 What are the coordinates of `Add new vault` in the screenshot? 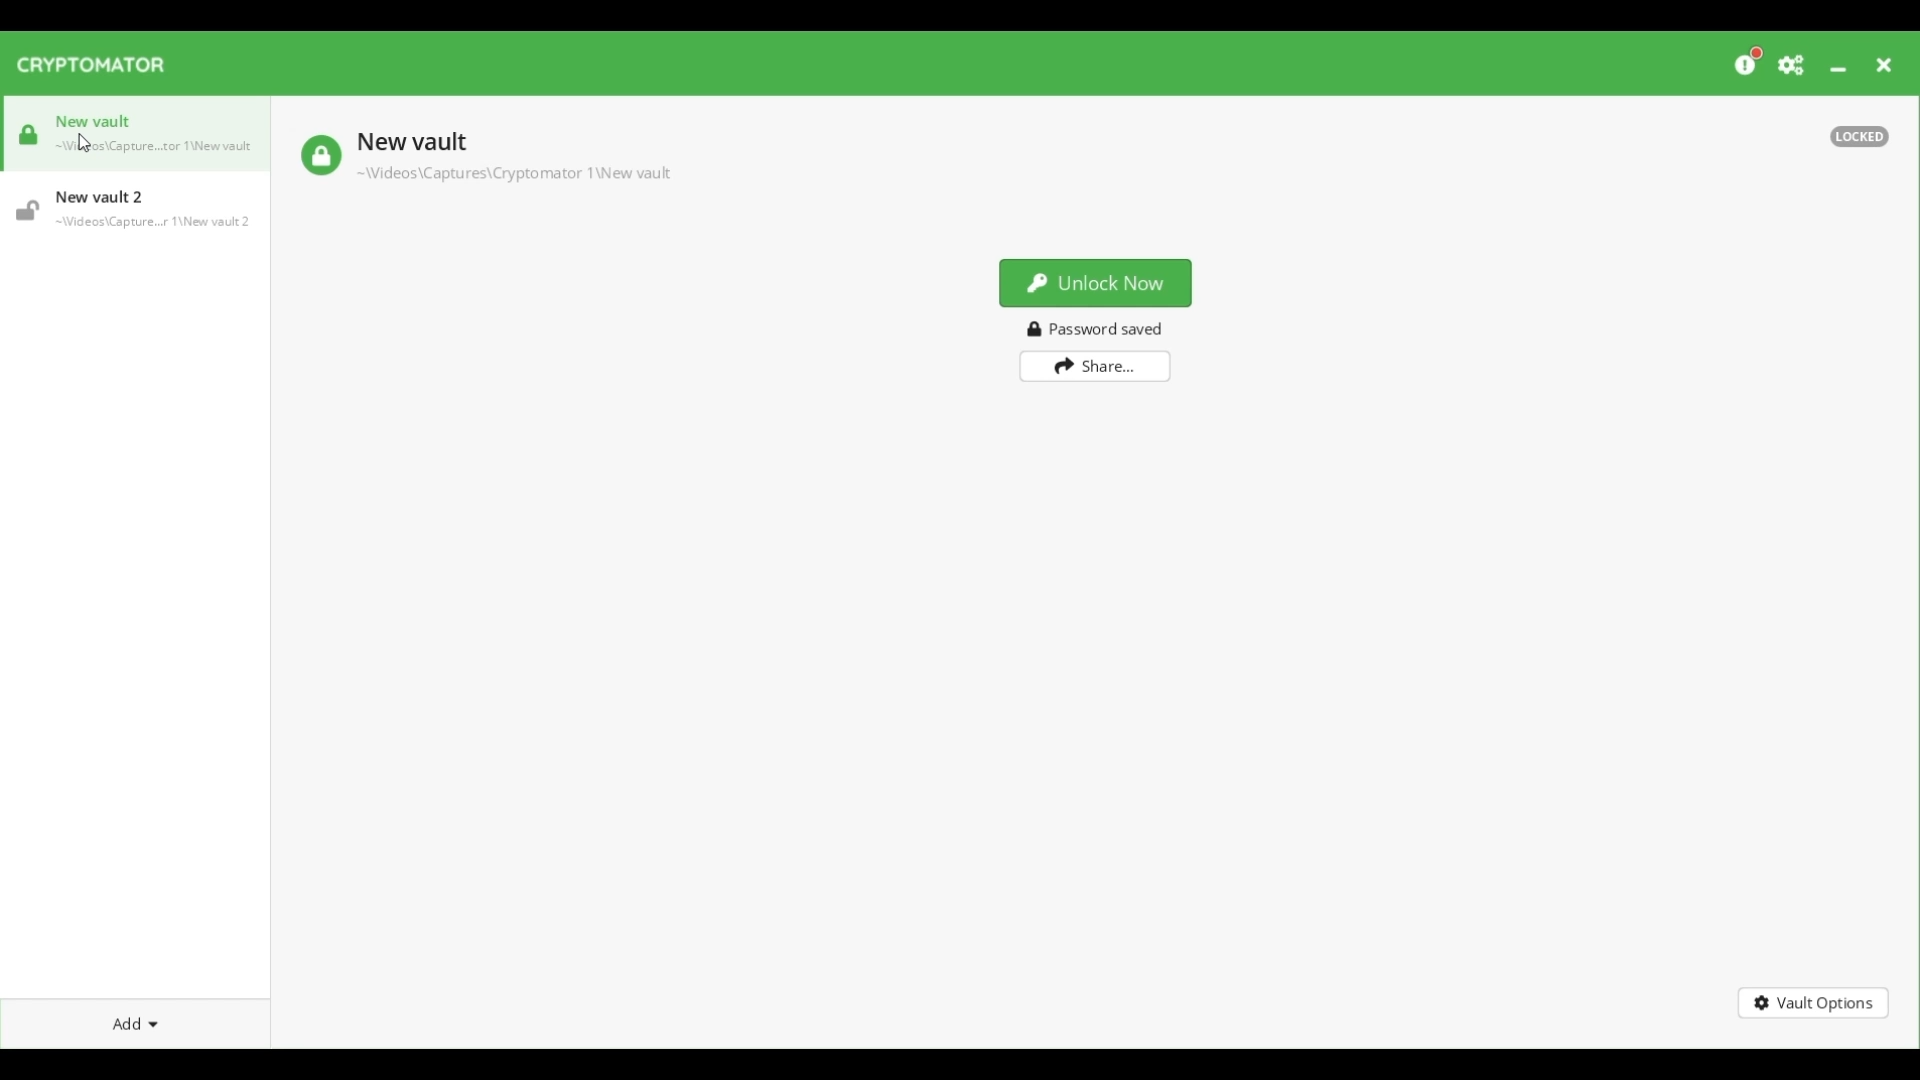 It's located at (135, 1022).